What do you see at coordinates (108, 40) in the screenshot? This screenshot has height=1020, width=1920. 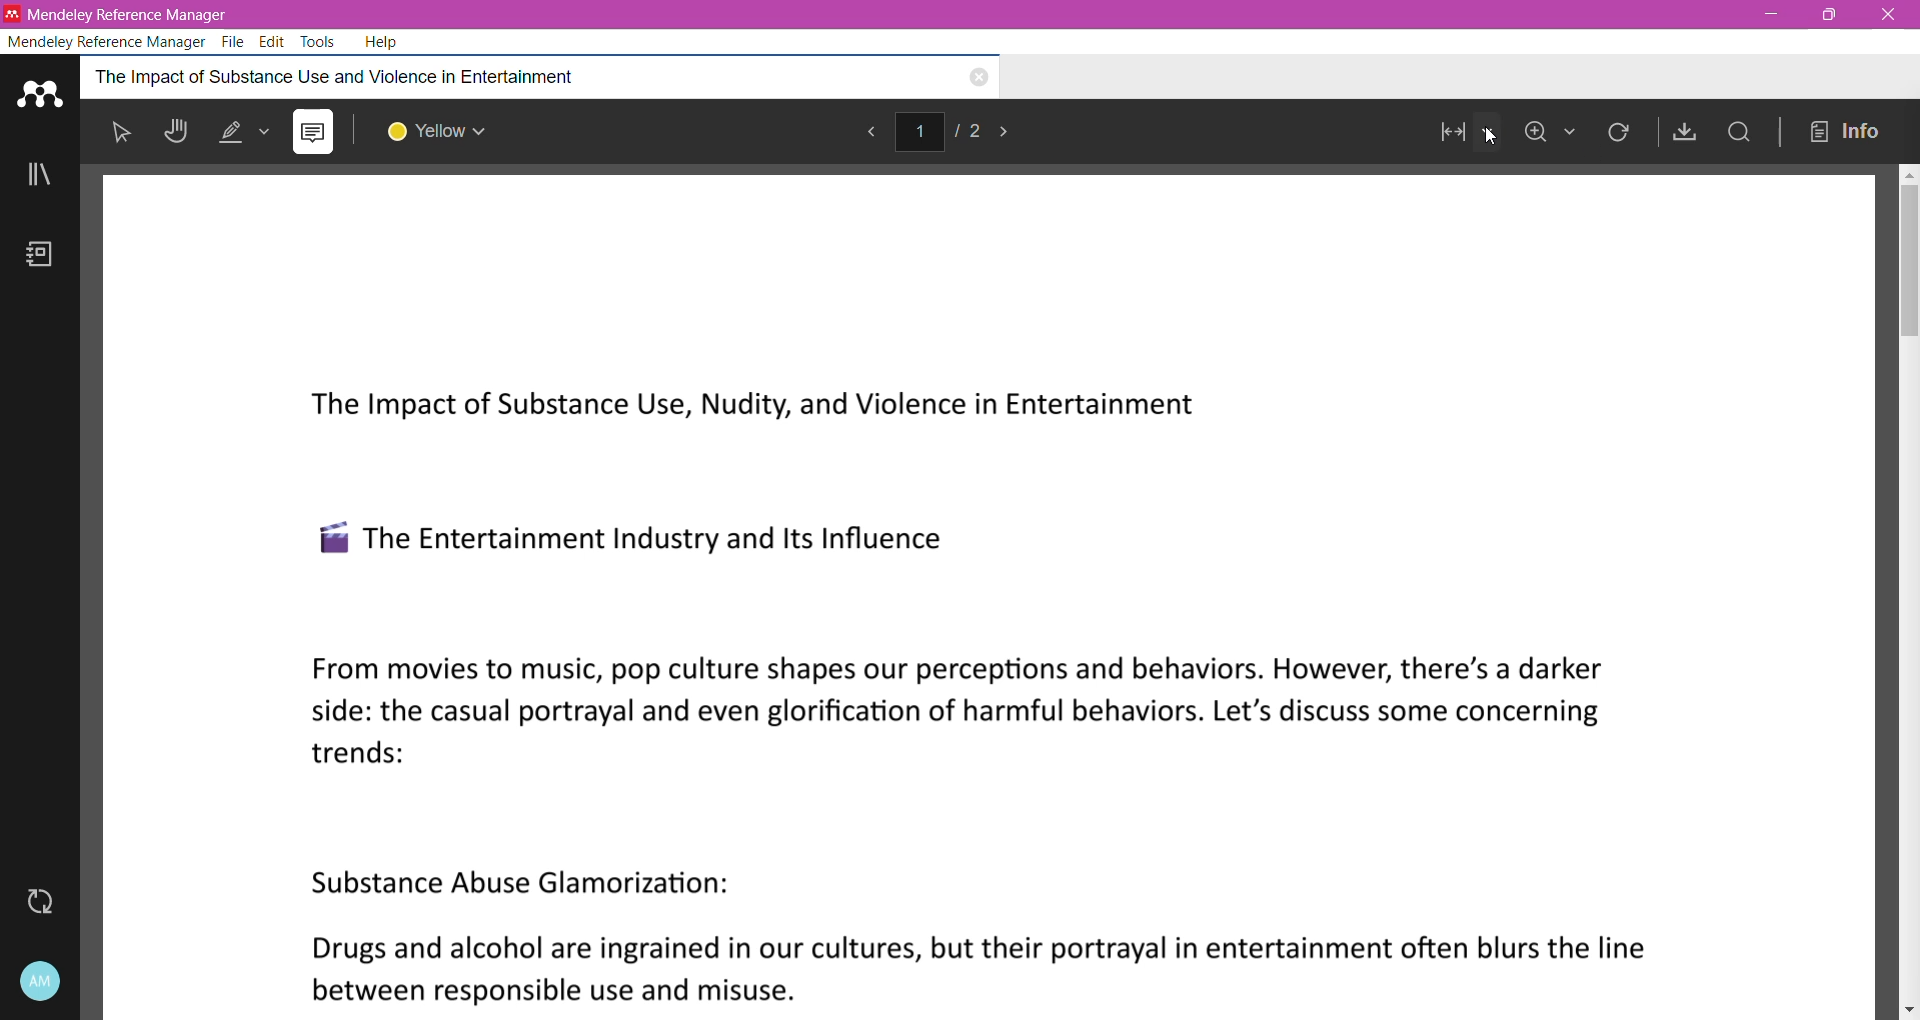 I see `Mendeley Reference Manager` at bounding box center [108, 40].